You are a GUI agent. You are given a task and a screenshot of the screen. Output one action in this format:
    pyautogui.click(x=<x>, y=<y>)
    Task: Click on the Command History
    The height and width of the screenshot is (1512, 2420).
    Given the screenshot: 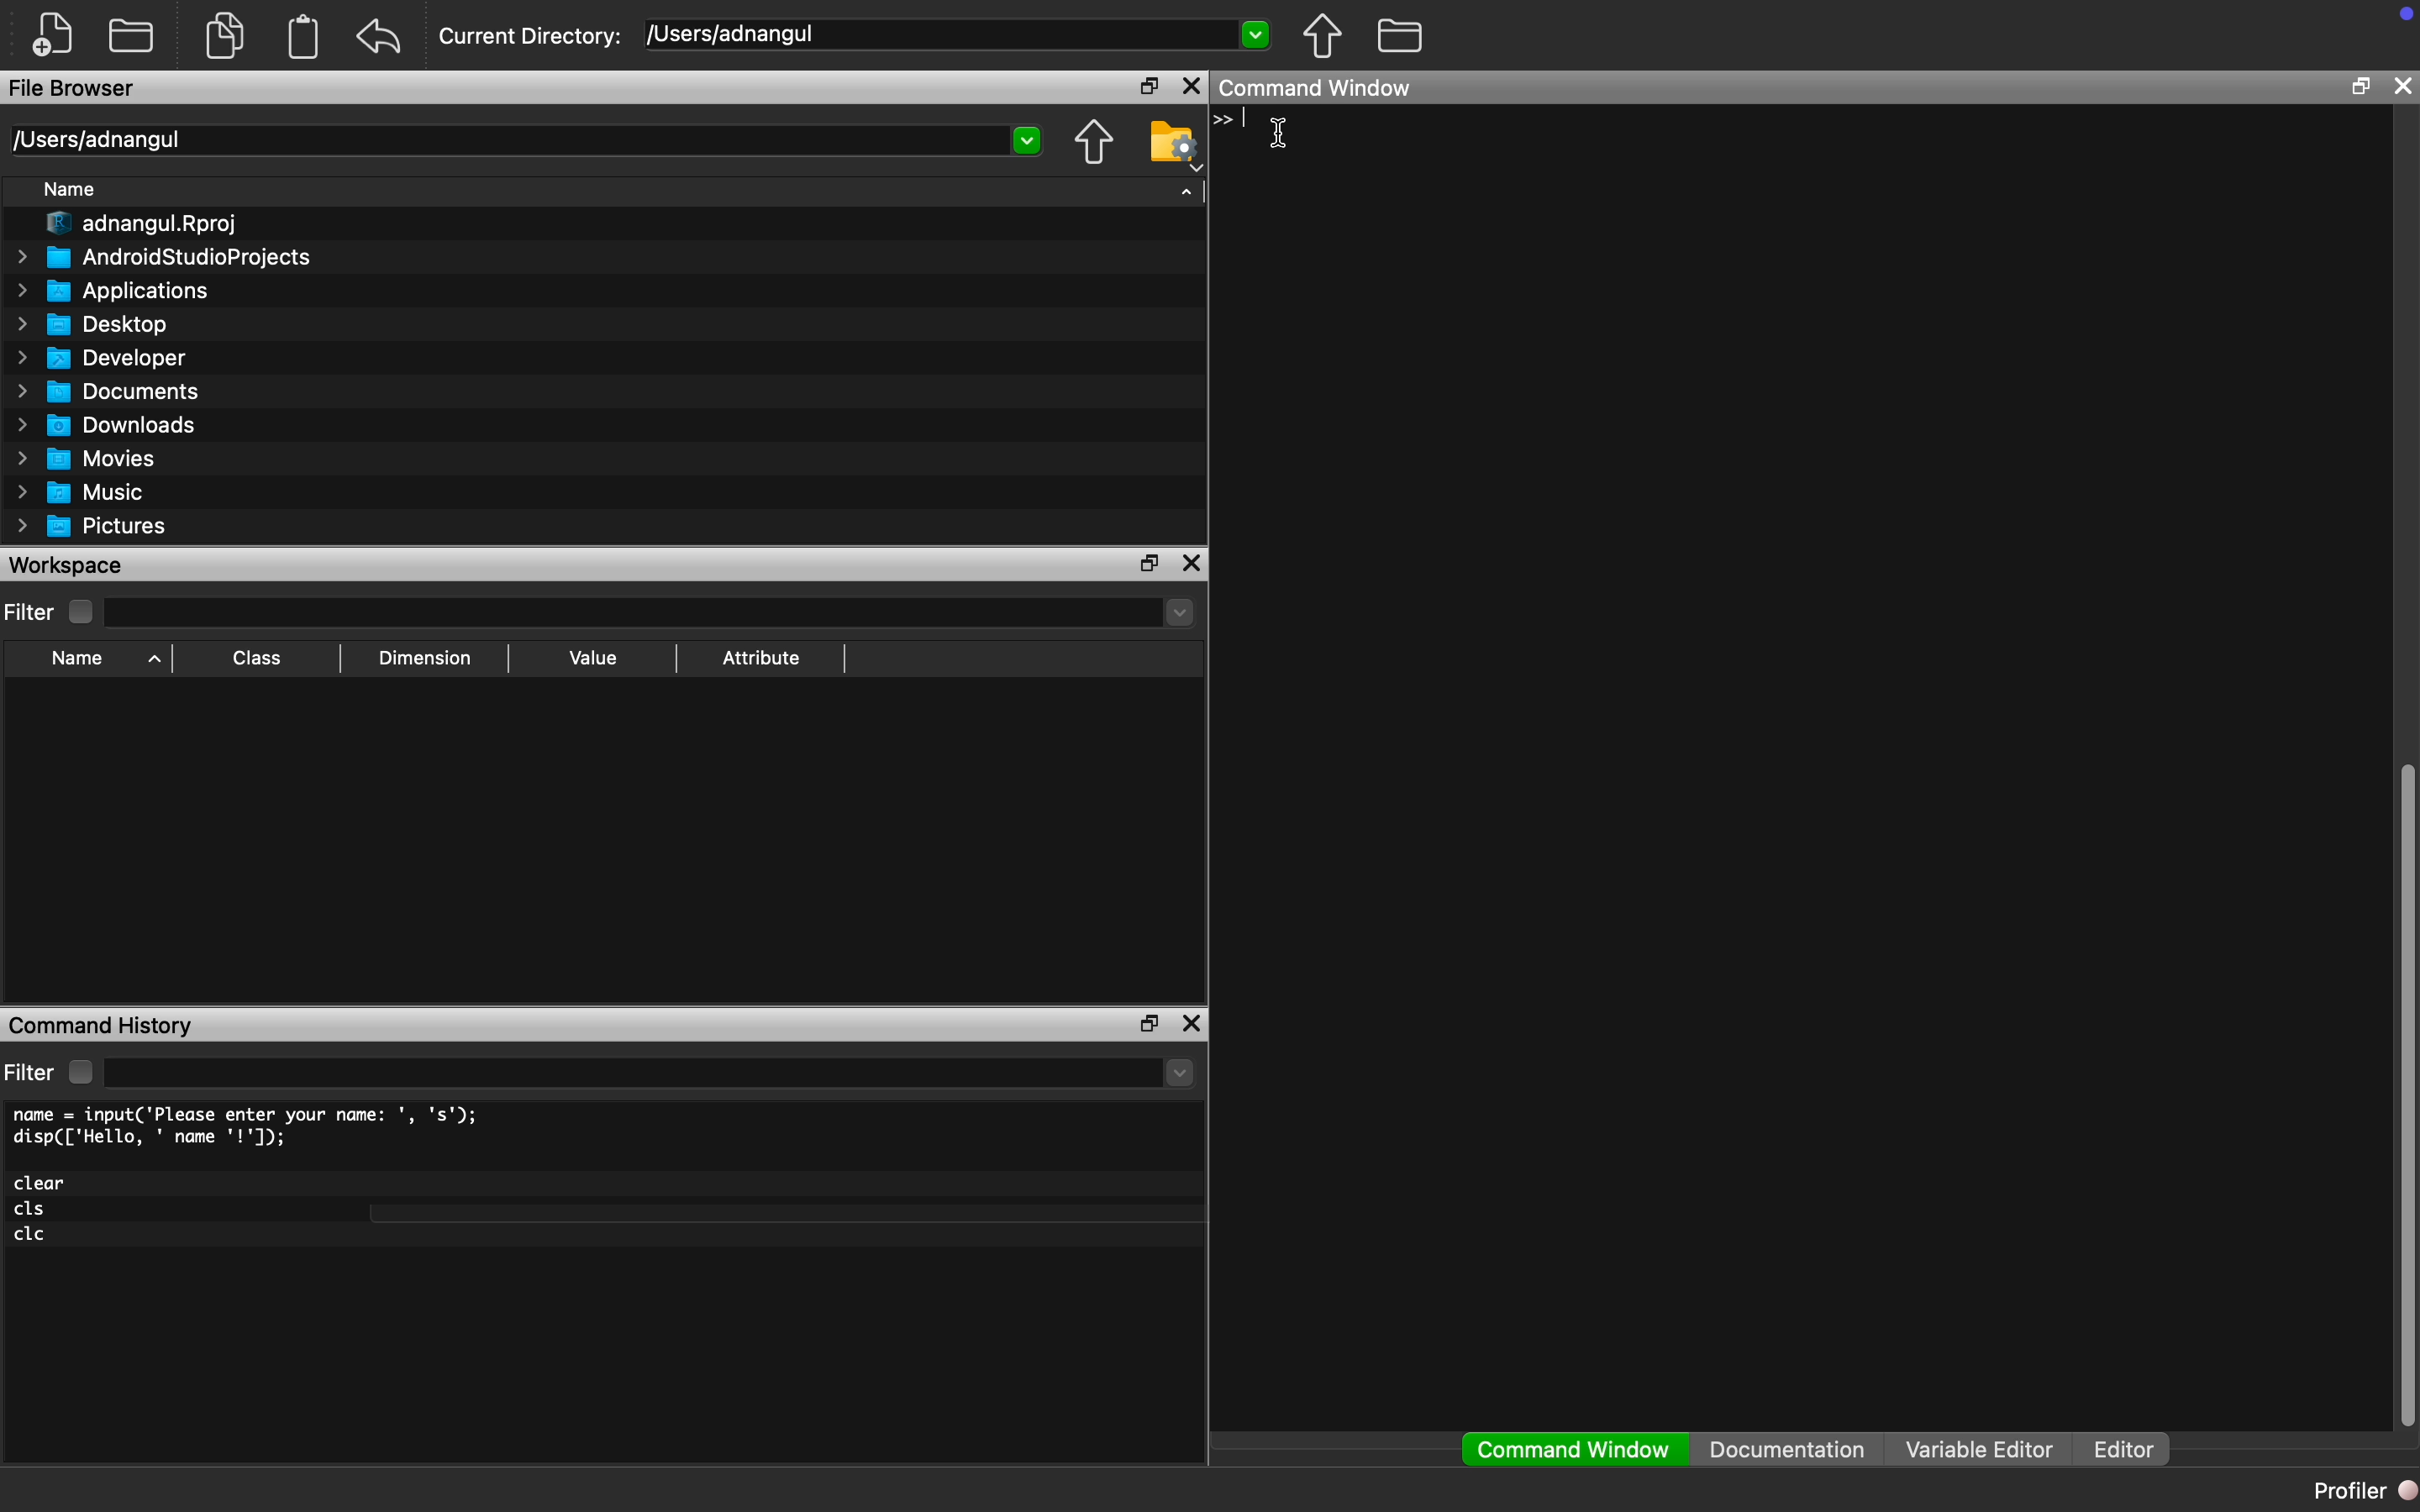 What is the action you would take?
    pyautogui.click(x=101, y=1028)
    